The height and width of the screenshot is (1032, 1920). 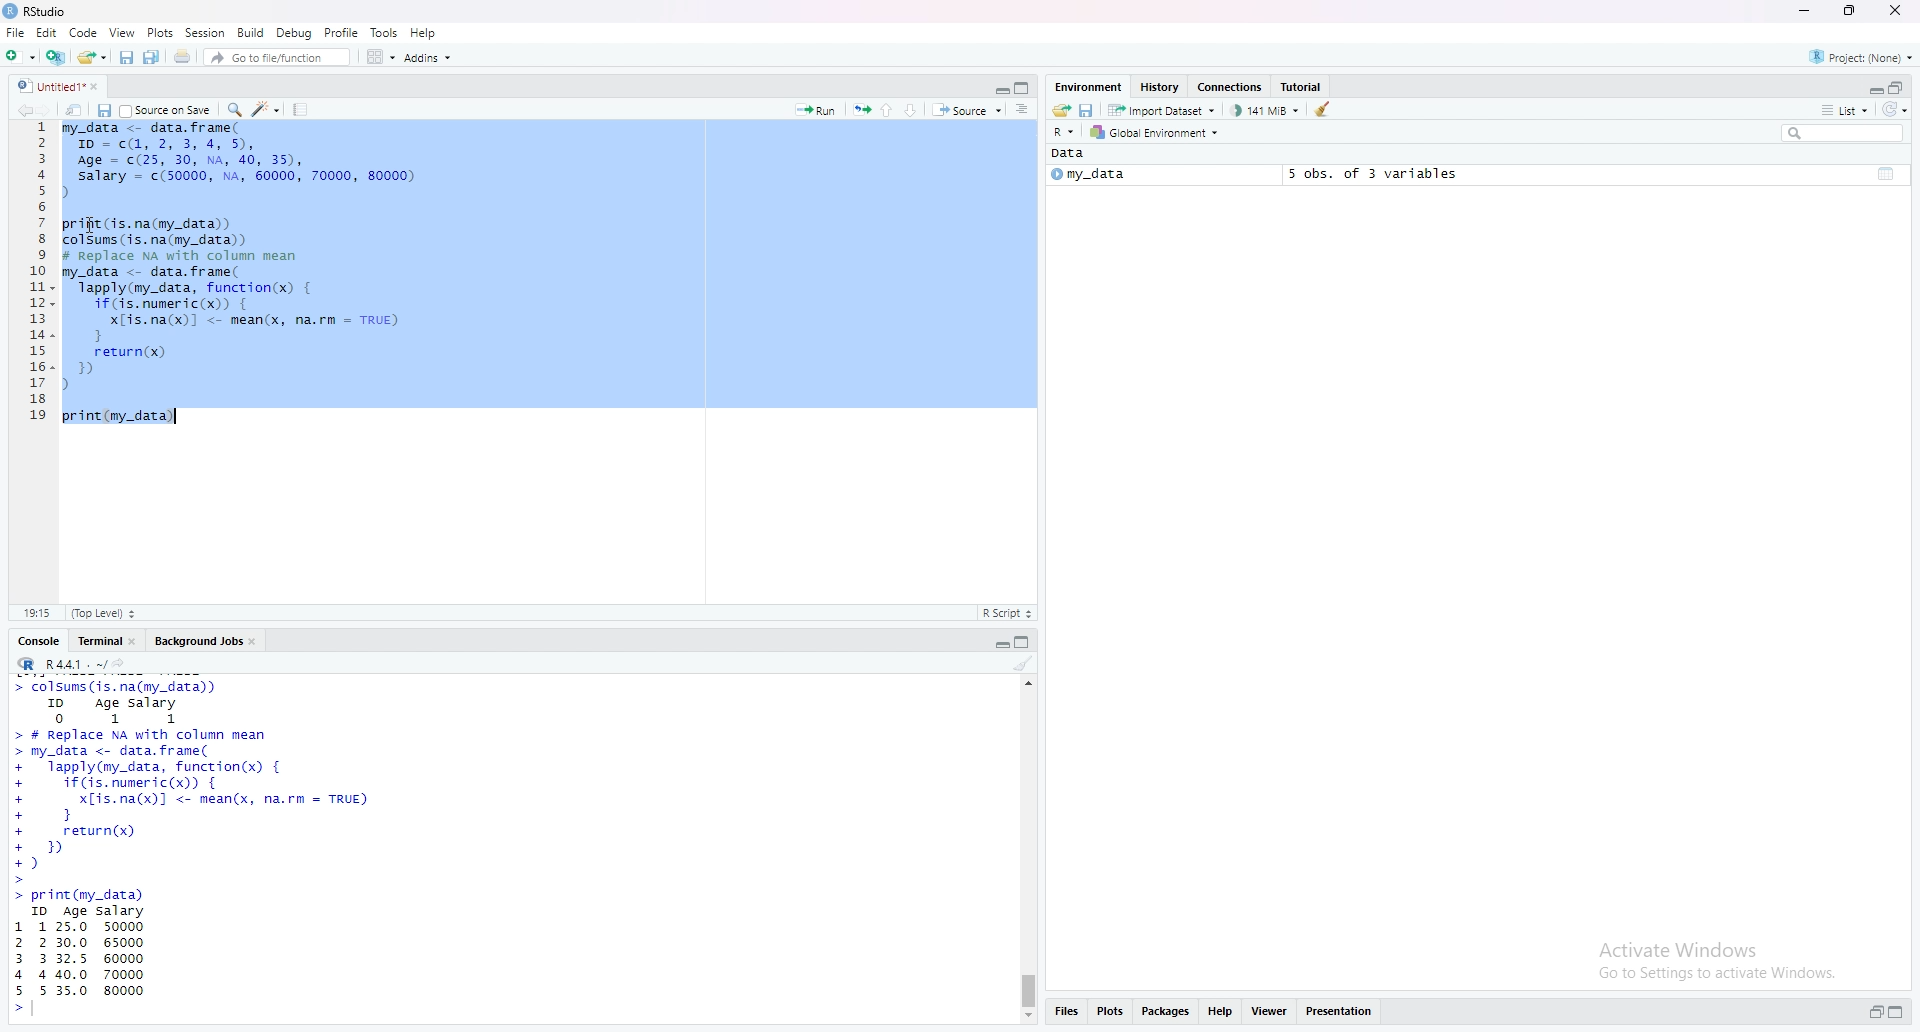 I want to click on expand, so click(x=998, y=646).